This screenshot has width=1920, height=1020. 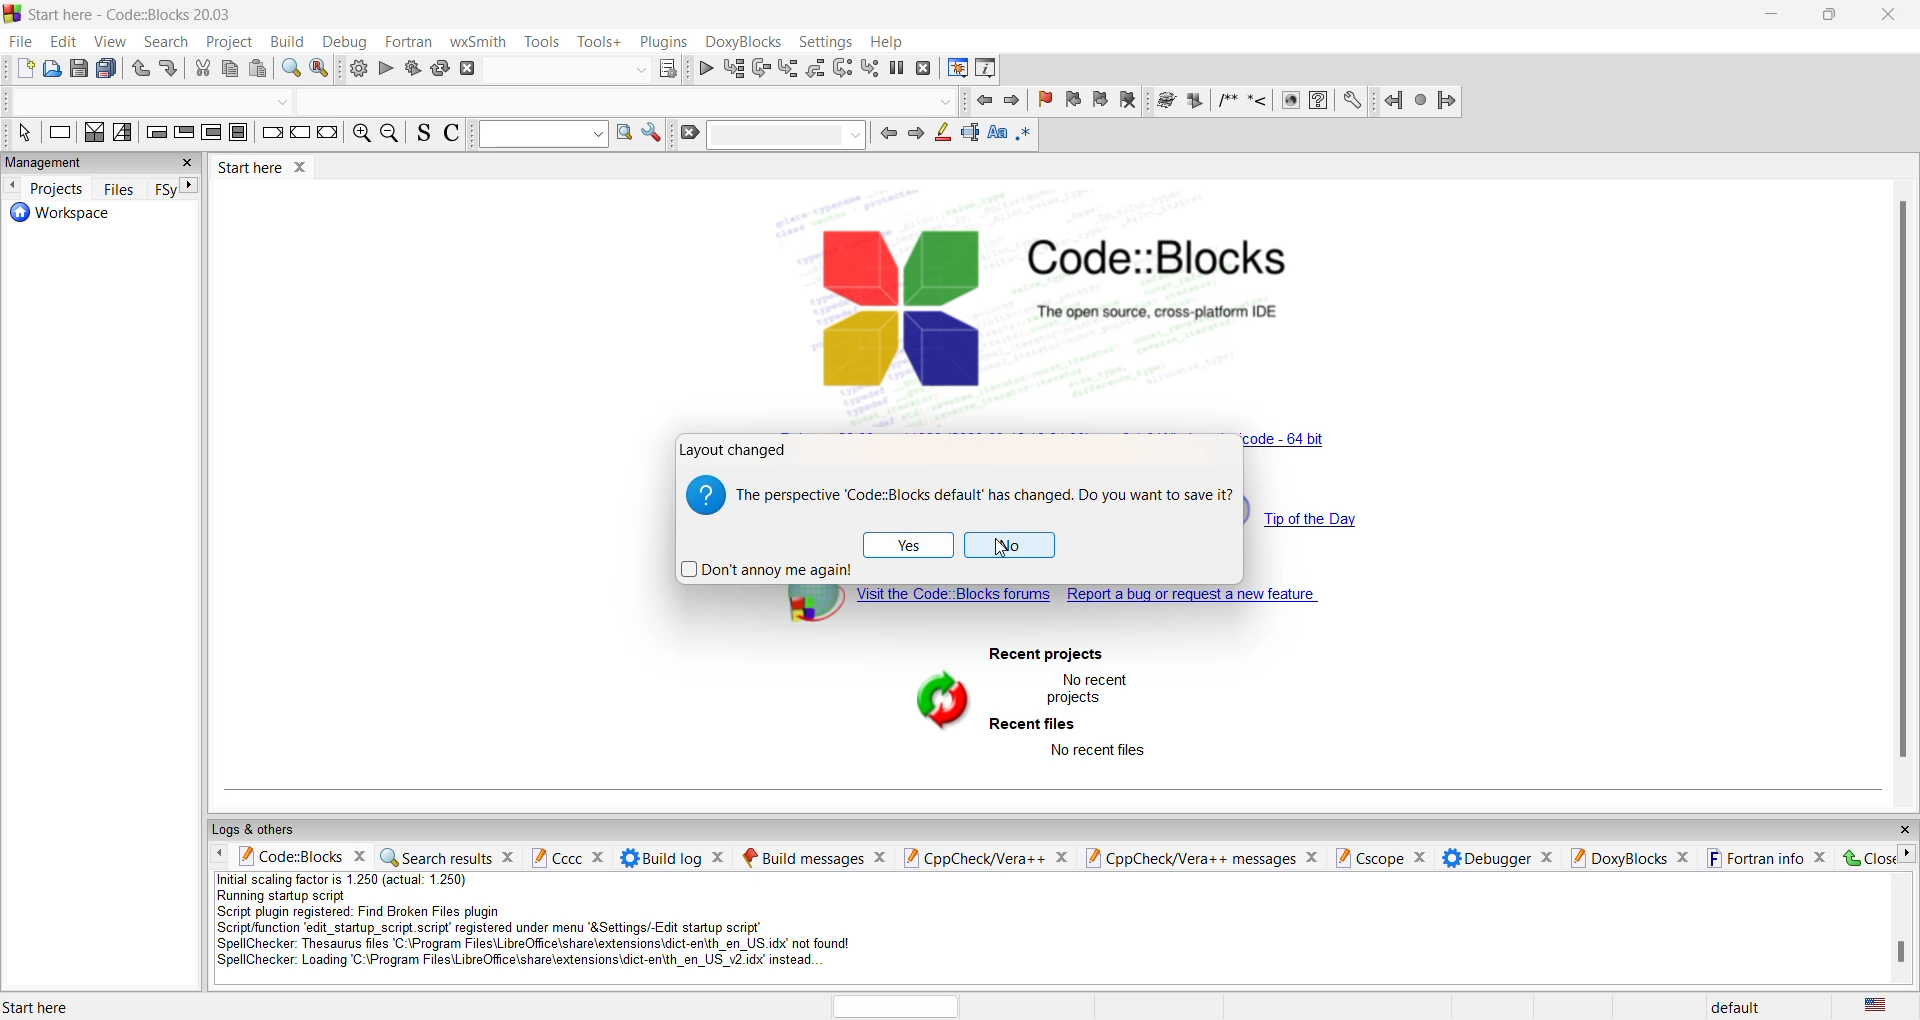 What do you see at coordinates (1831, 17) in the screenshot?
I see `maximize` at bounding box center [1831, 17].